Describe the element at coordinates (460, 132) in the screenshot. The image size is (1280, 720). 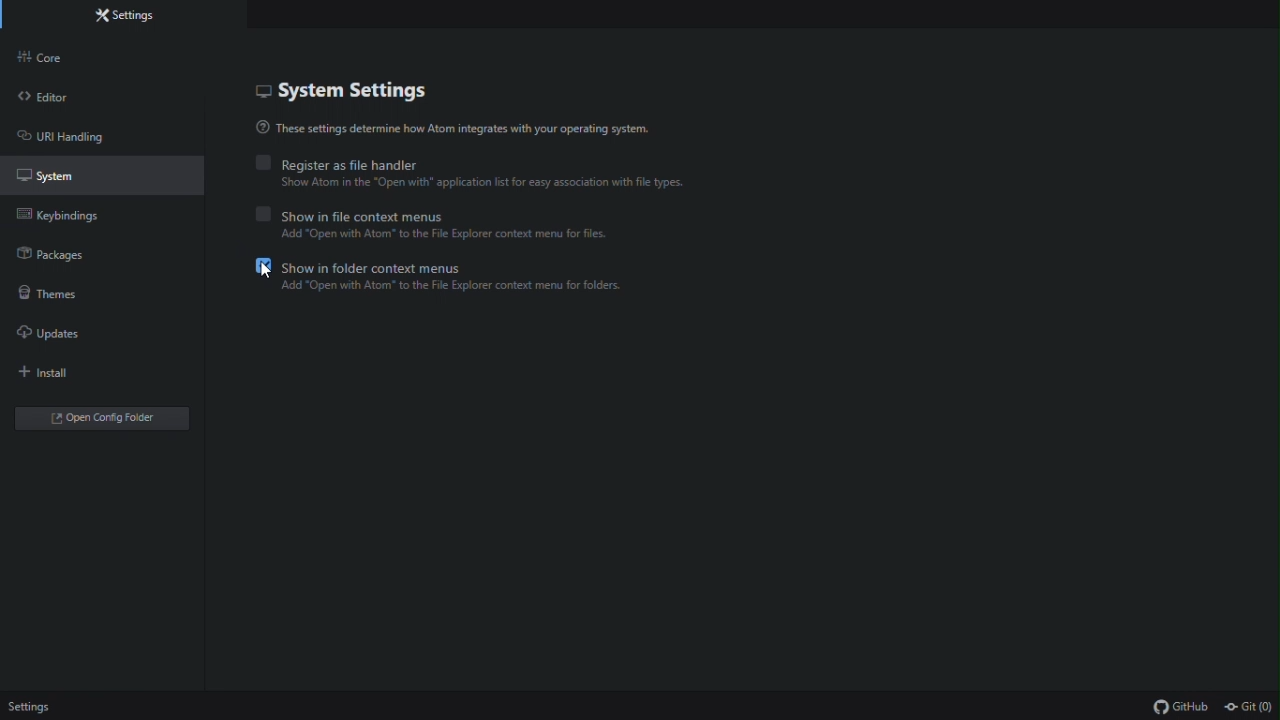
I see `these settings determines how atom integrates with your operating system` at that location.